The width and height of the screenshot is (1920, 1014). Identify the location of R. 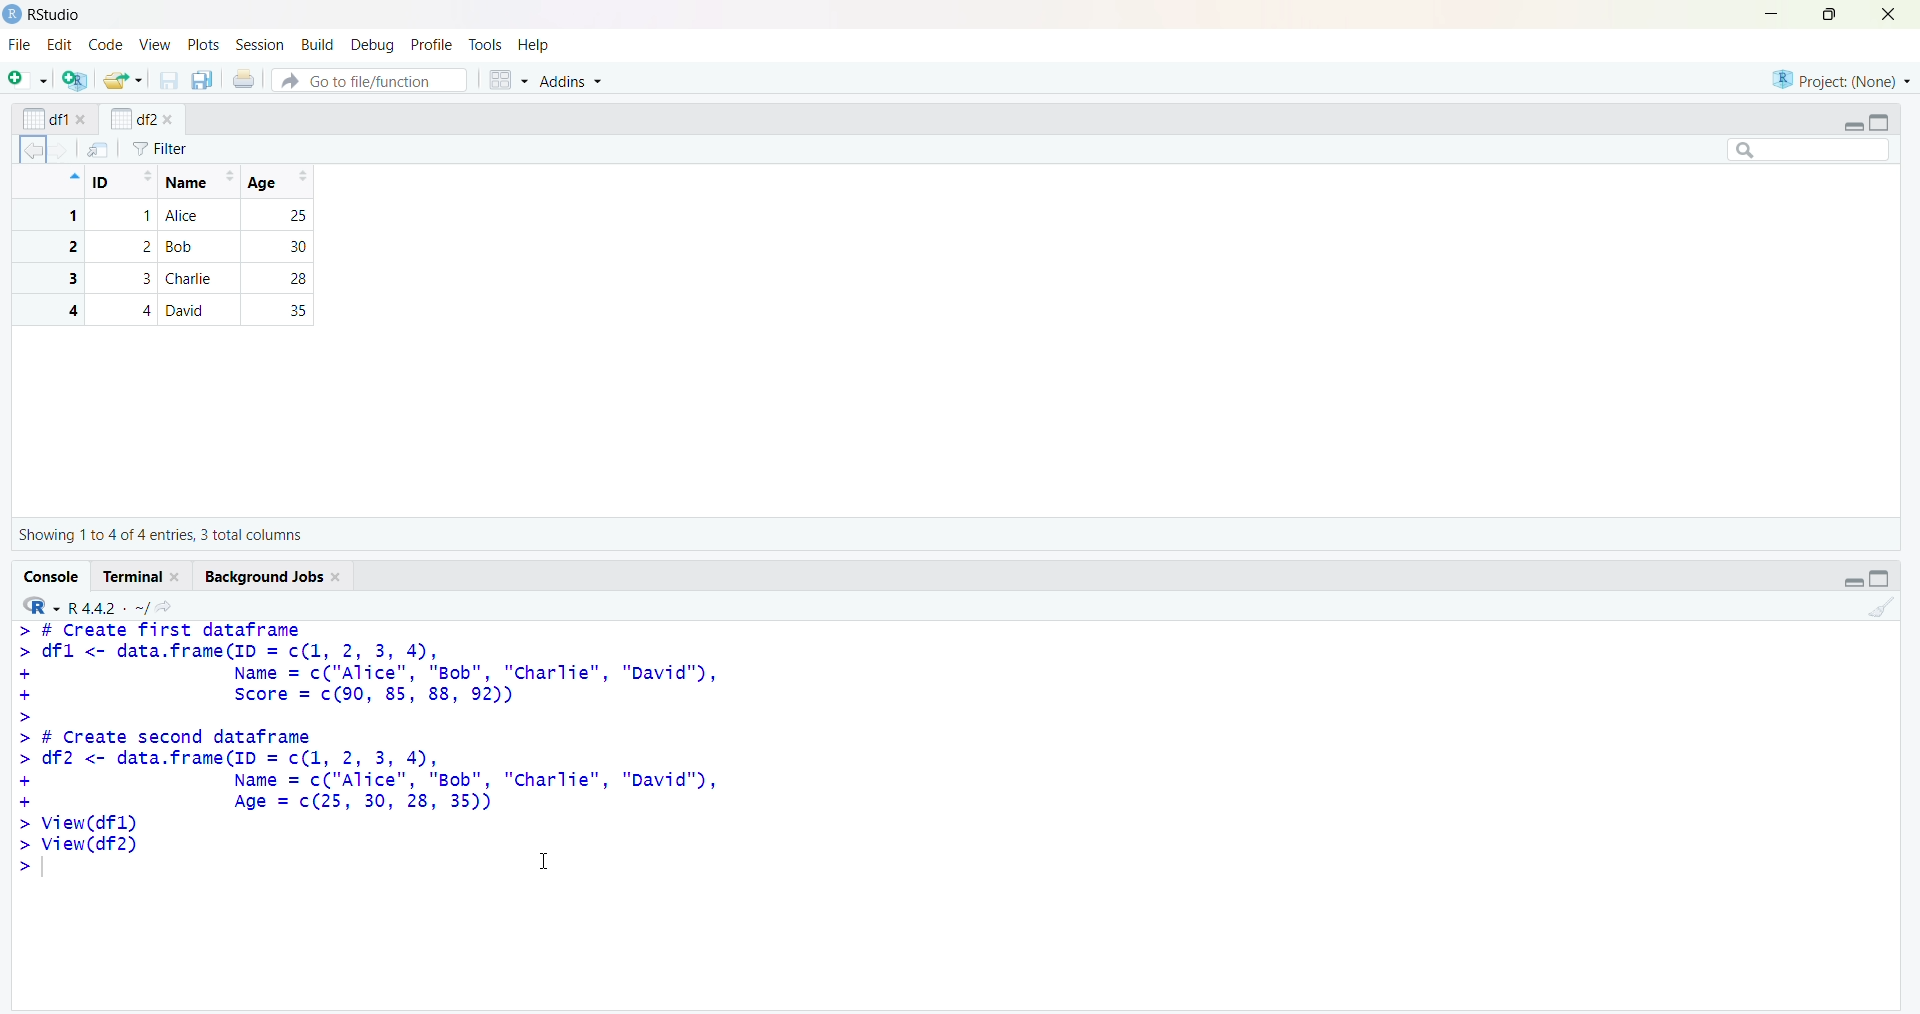
(41, 606).